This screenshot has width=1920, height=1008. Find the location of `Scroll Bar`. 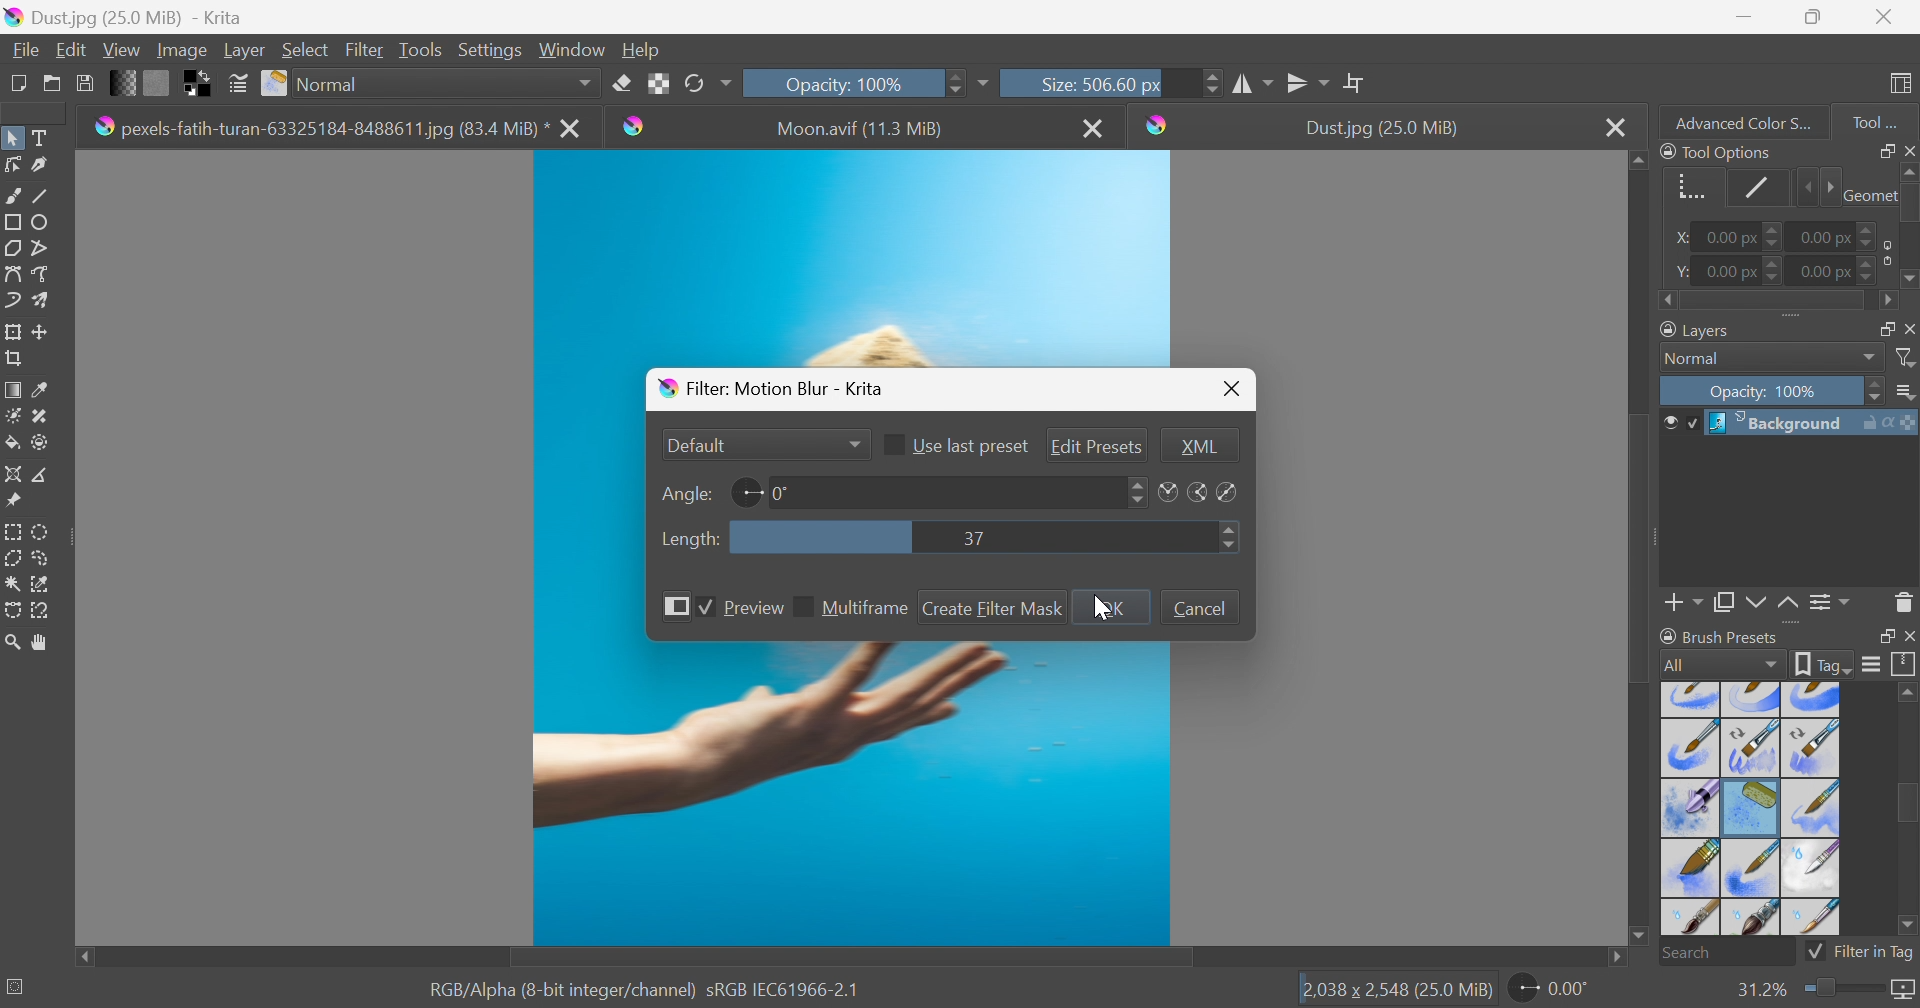

Scroll Bar is located at coordinates (851, 958).